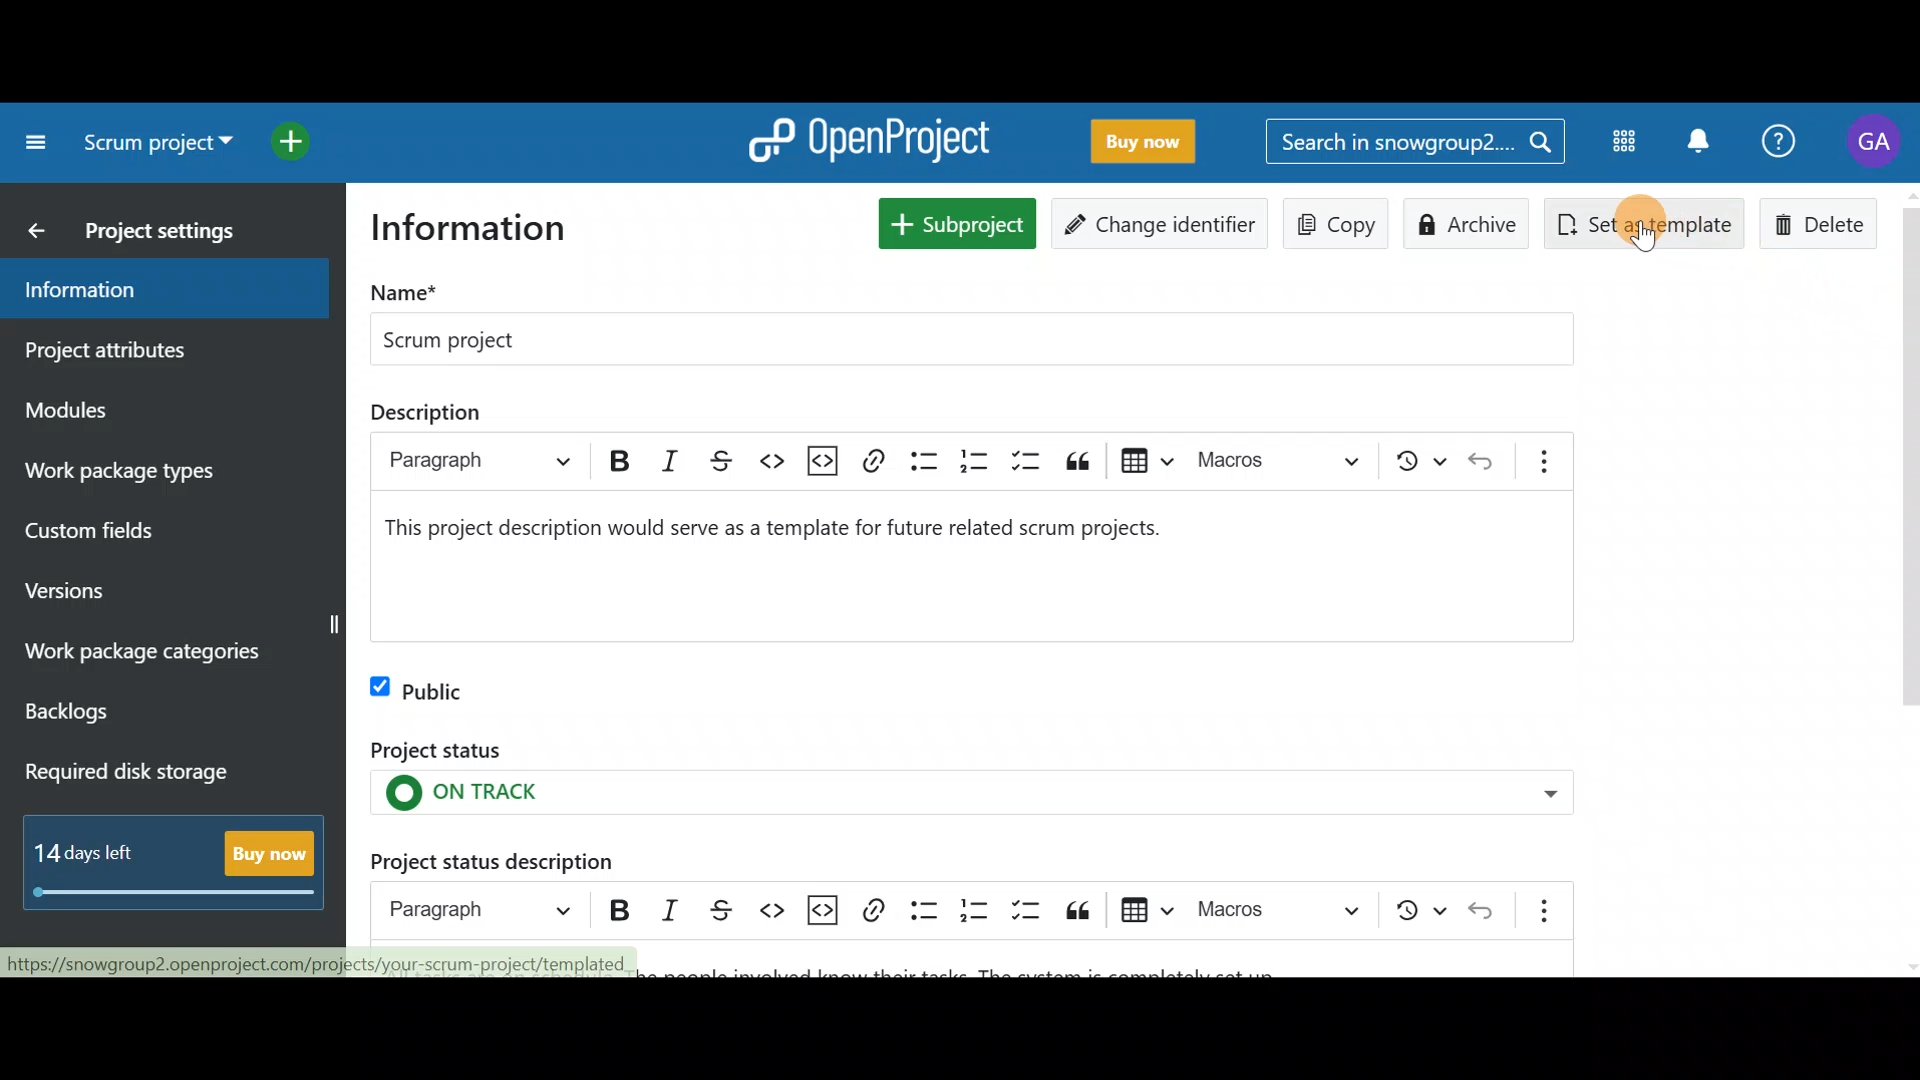  What do you see at coordinates (1149, 460) in the screenshot?
I see `insert table` at bounding box center [1149, 460].